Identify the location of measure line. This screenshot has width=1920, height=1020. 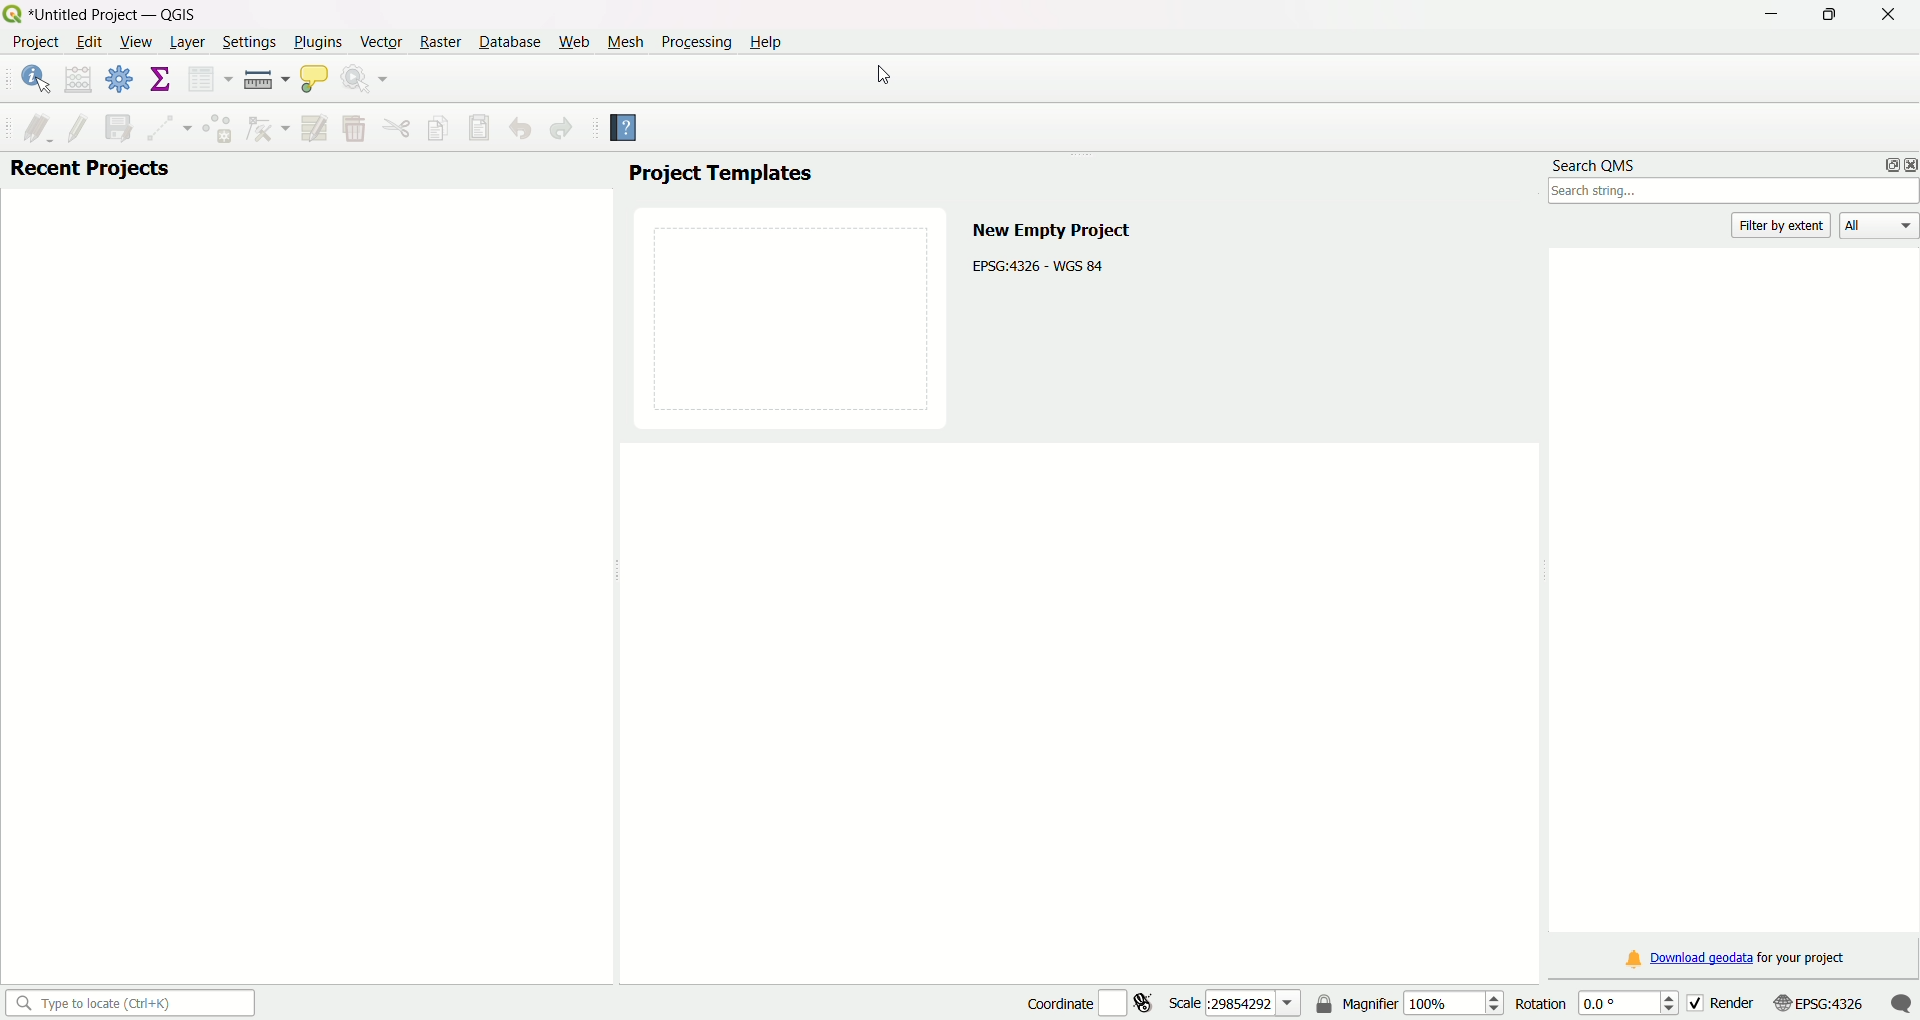
(265, 80).